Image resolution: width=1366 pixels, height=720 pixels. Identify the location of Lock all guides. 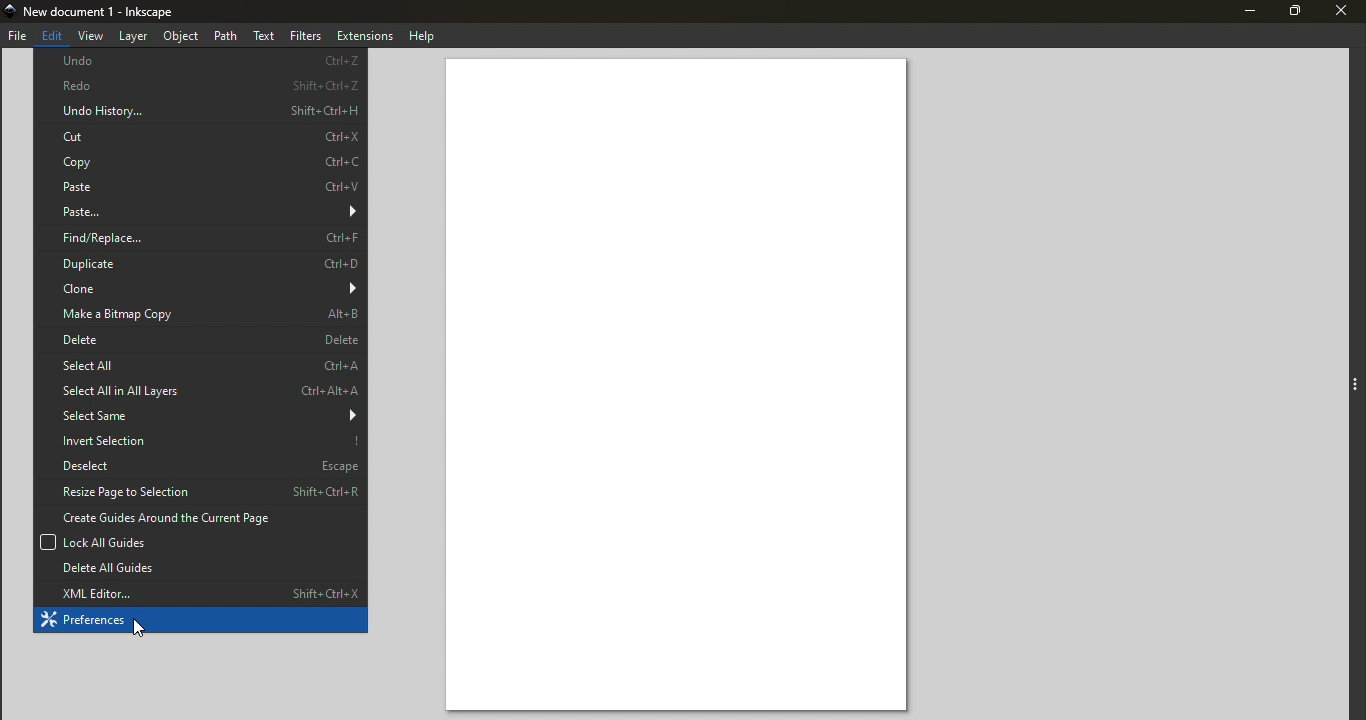
(213, 541).